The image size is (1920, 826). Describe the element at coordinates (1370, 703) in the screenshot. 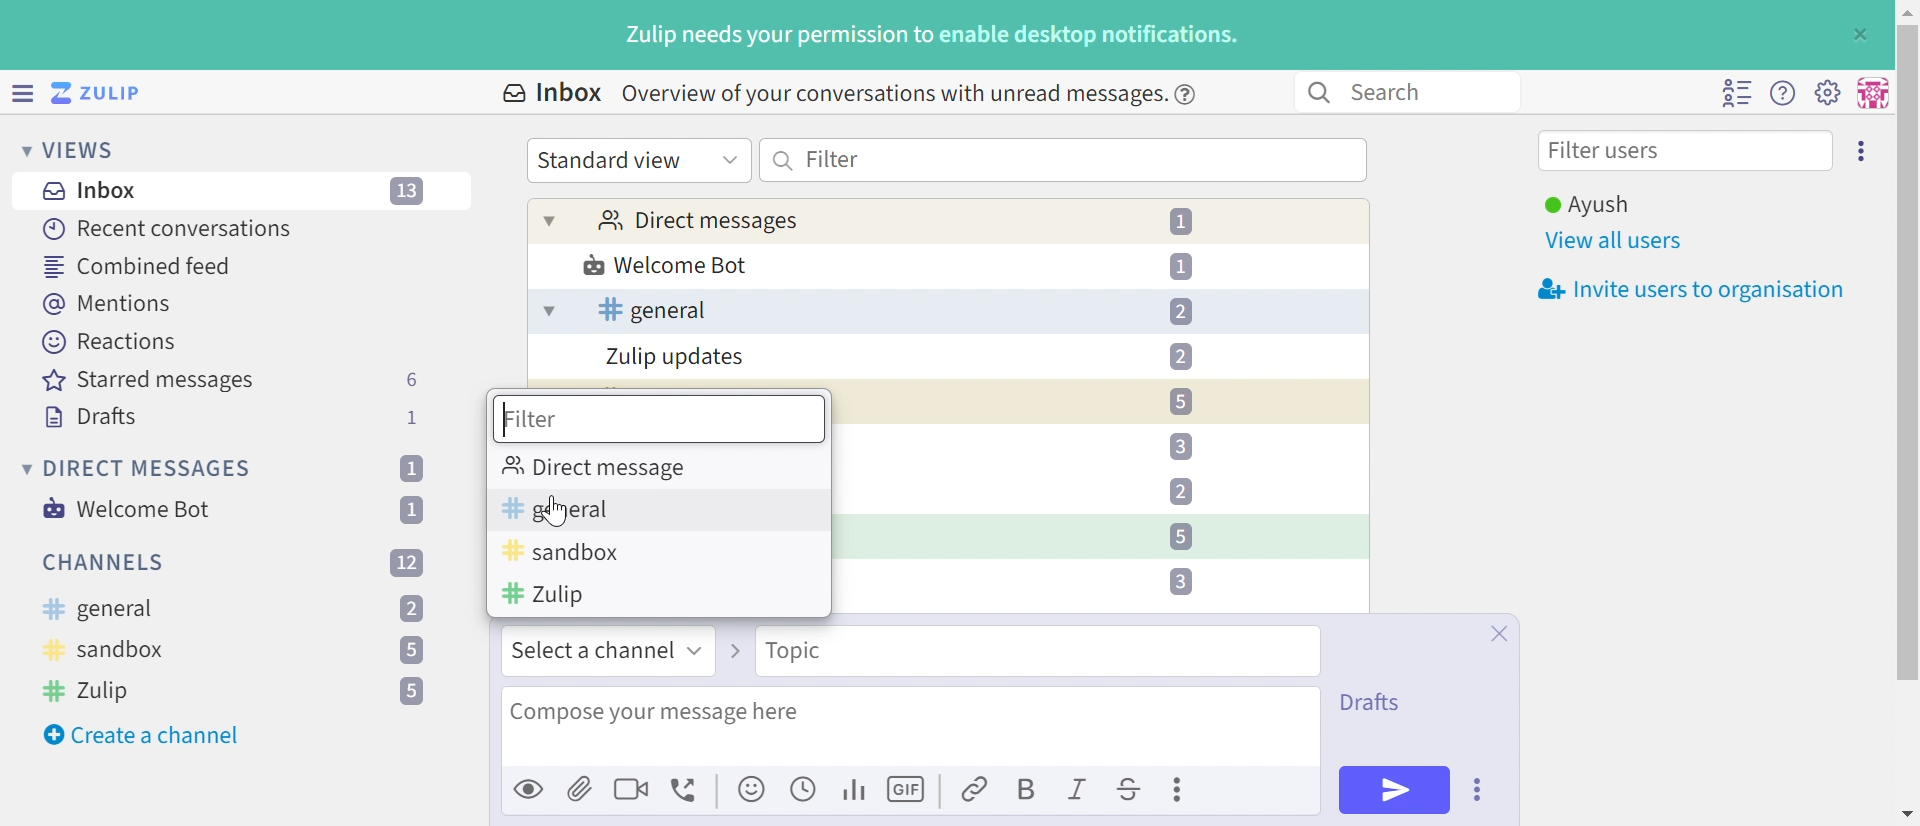

I see `Drafts` at that location.